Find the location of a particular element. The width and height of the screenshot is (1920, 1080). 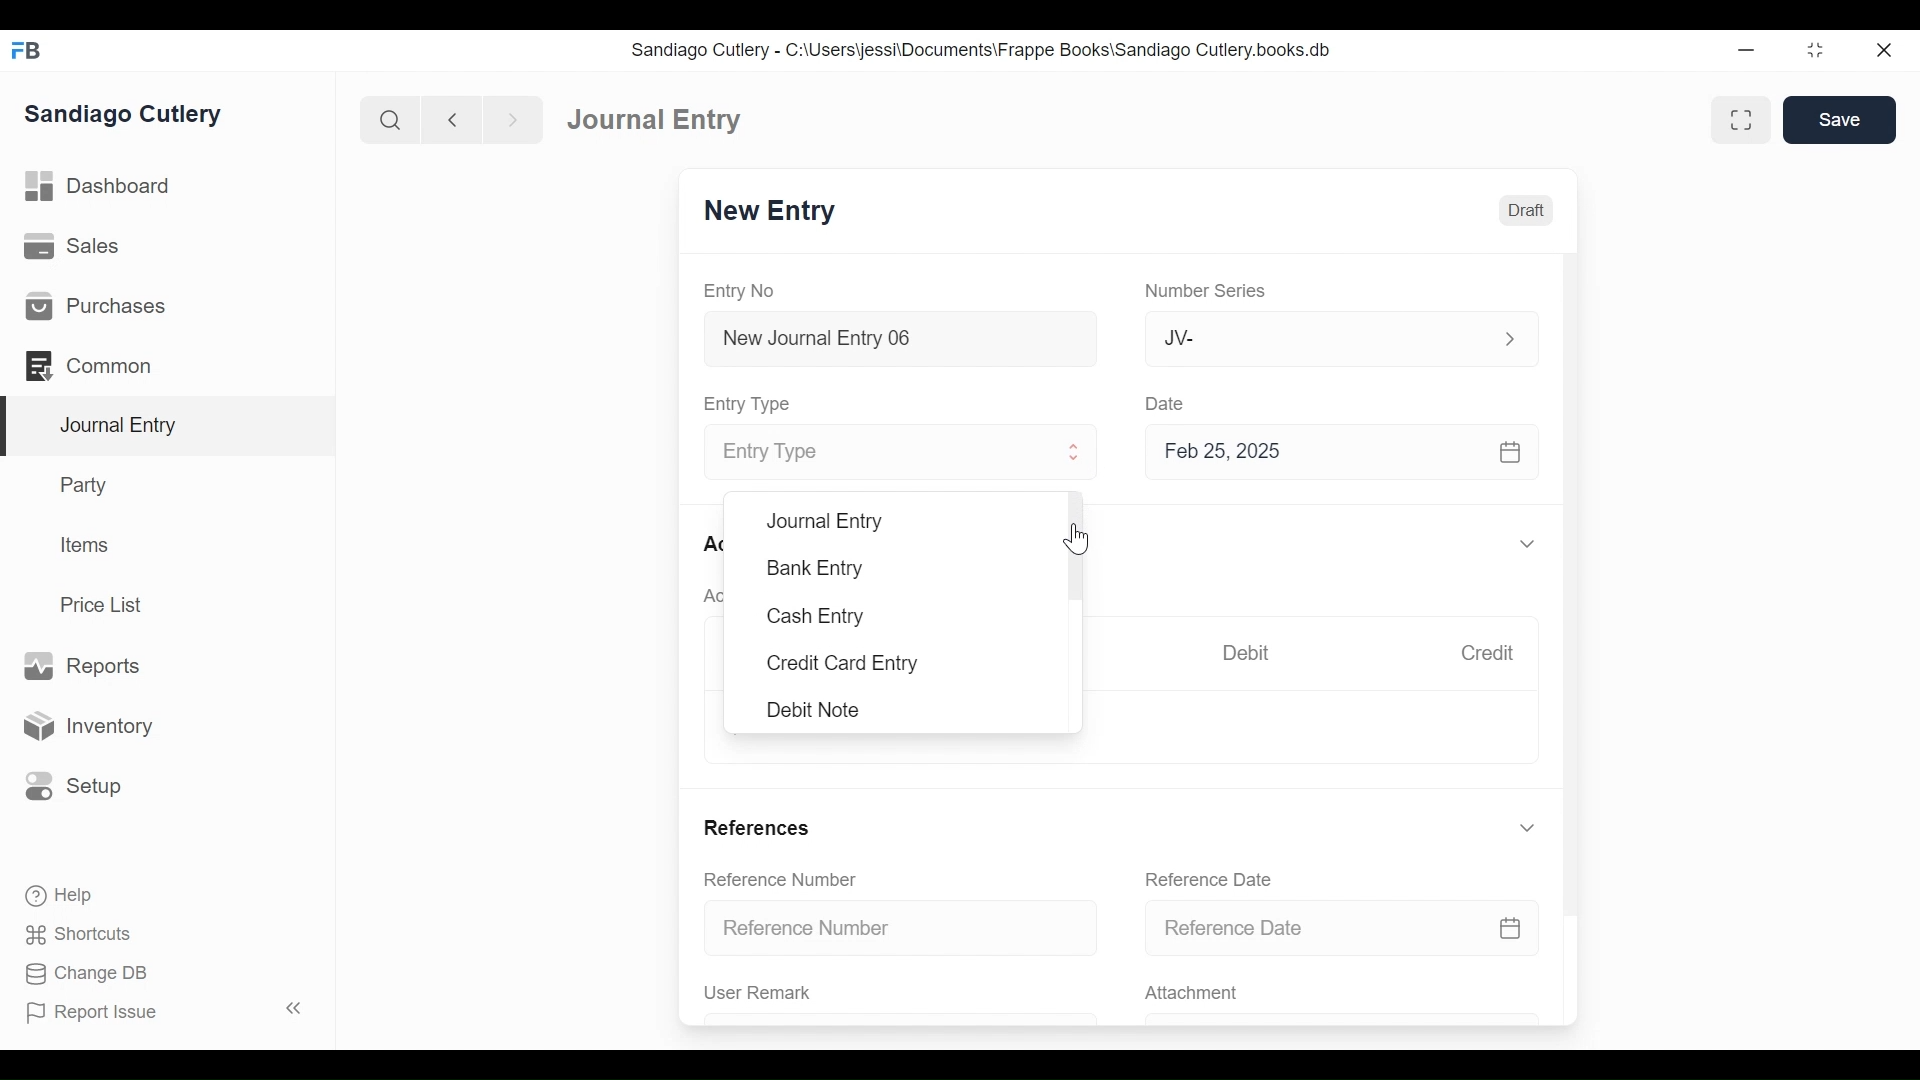

Feb 25, 2025 is located at coordinates (1333, 451).